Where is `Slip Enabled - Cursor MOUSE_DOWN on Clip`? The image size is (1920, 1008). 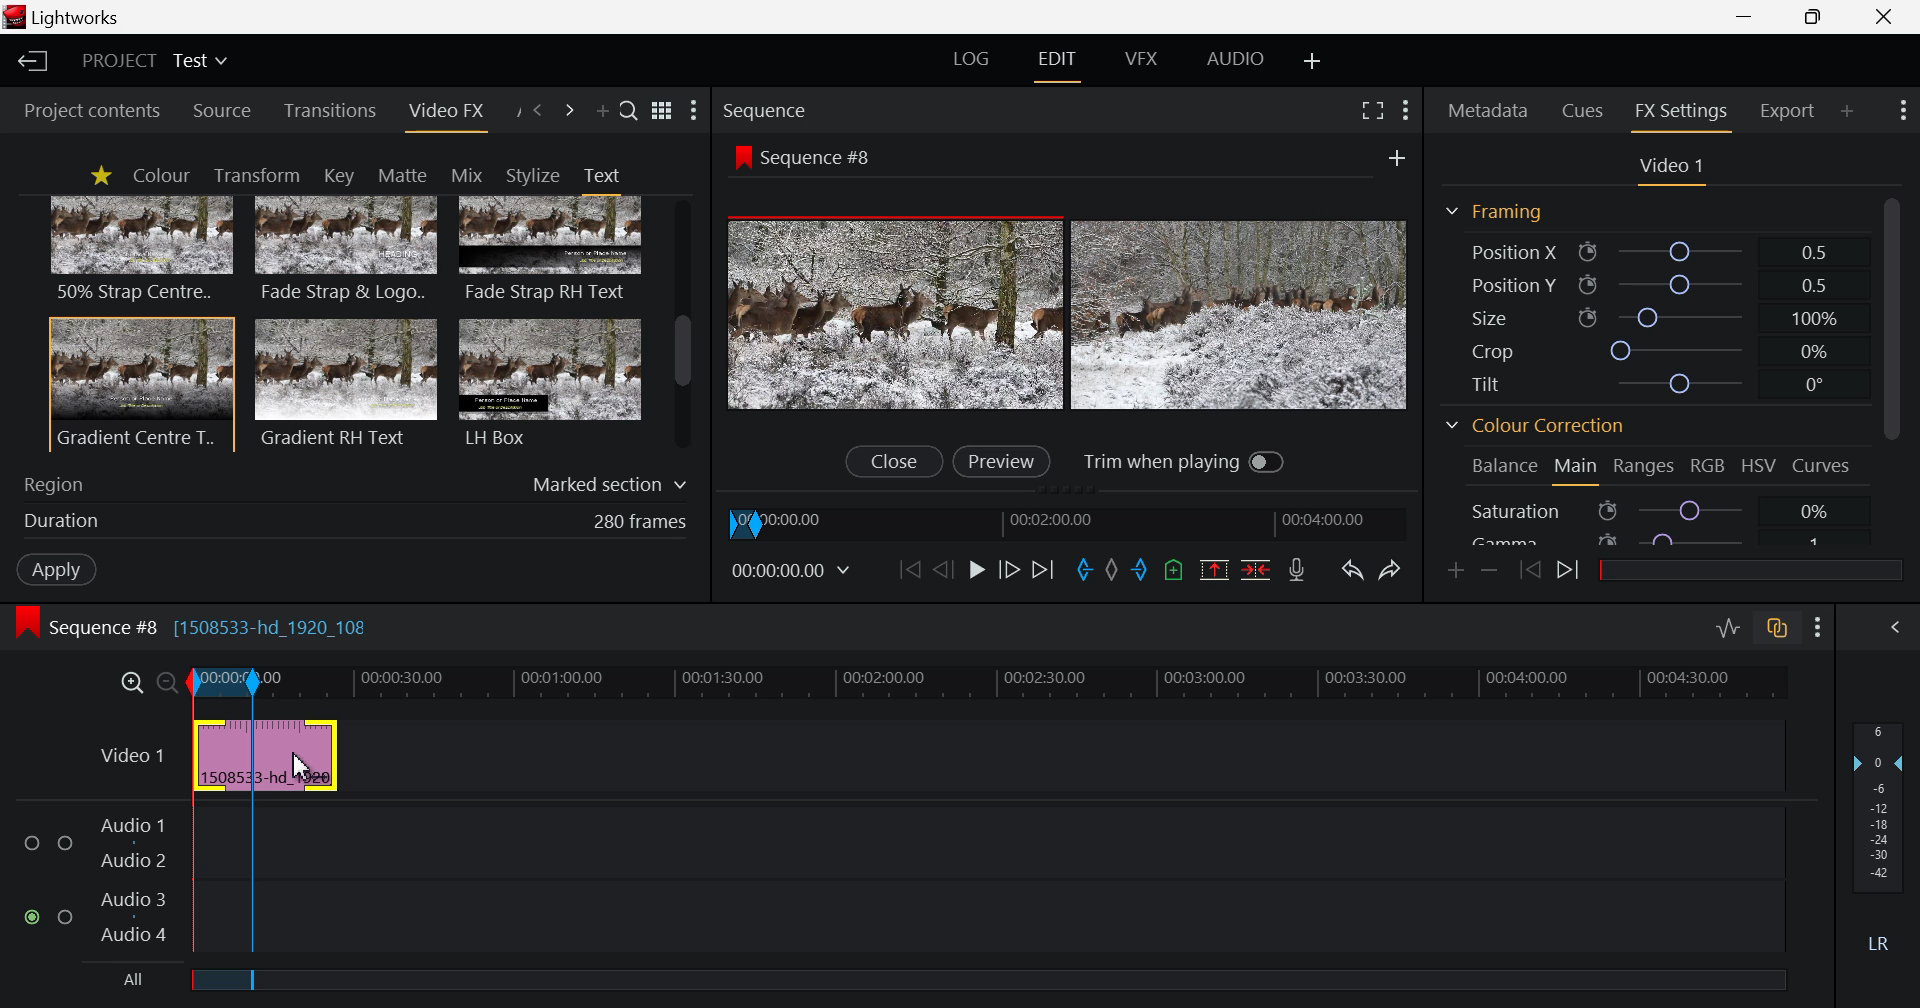 Slip Enabled - Cursor MOUSE_DOWN on Clip is located at coordinates (268, 755).